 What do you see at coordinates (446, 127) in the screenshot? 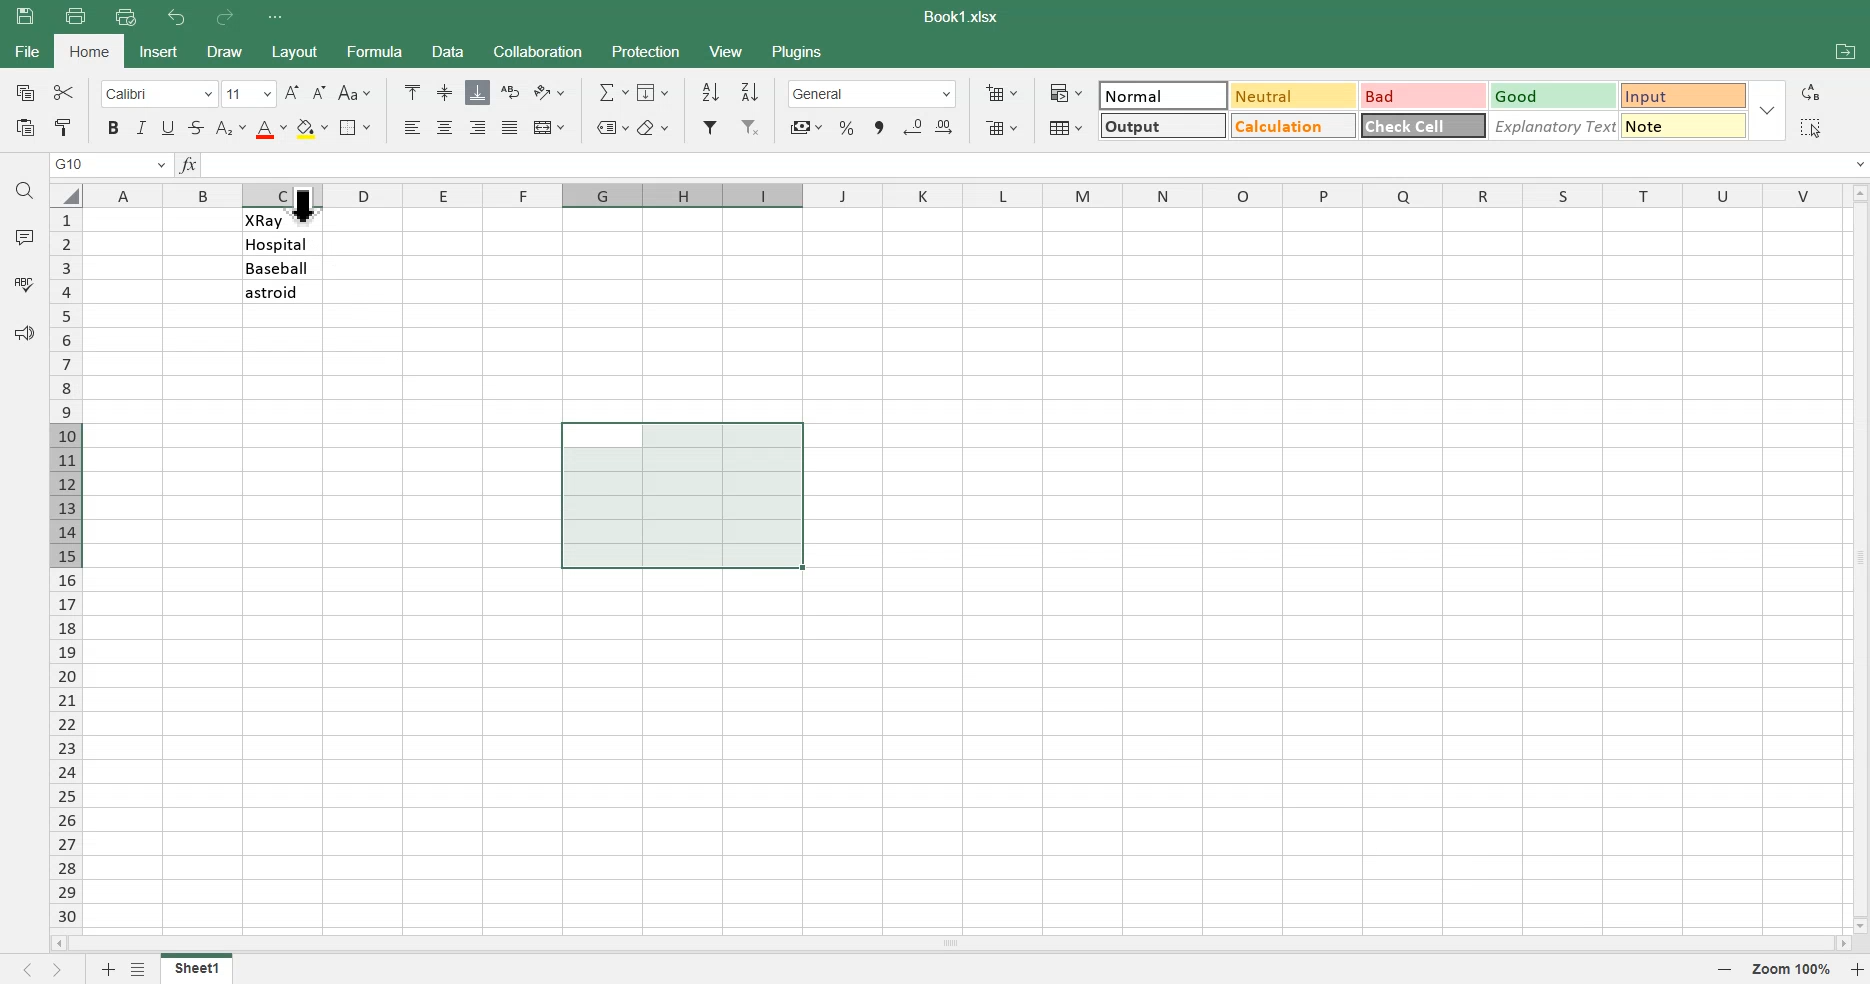
I see `Align Center` at bounding box center [446, 127].